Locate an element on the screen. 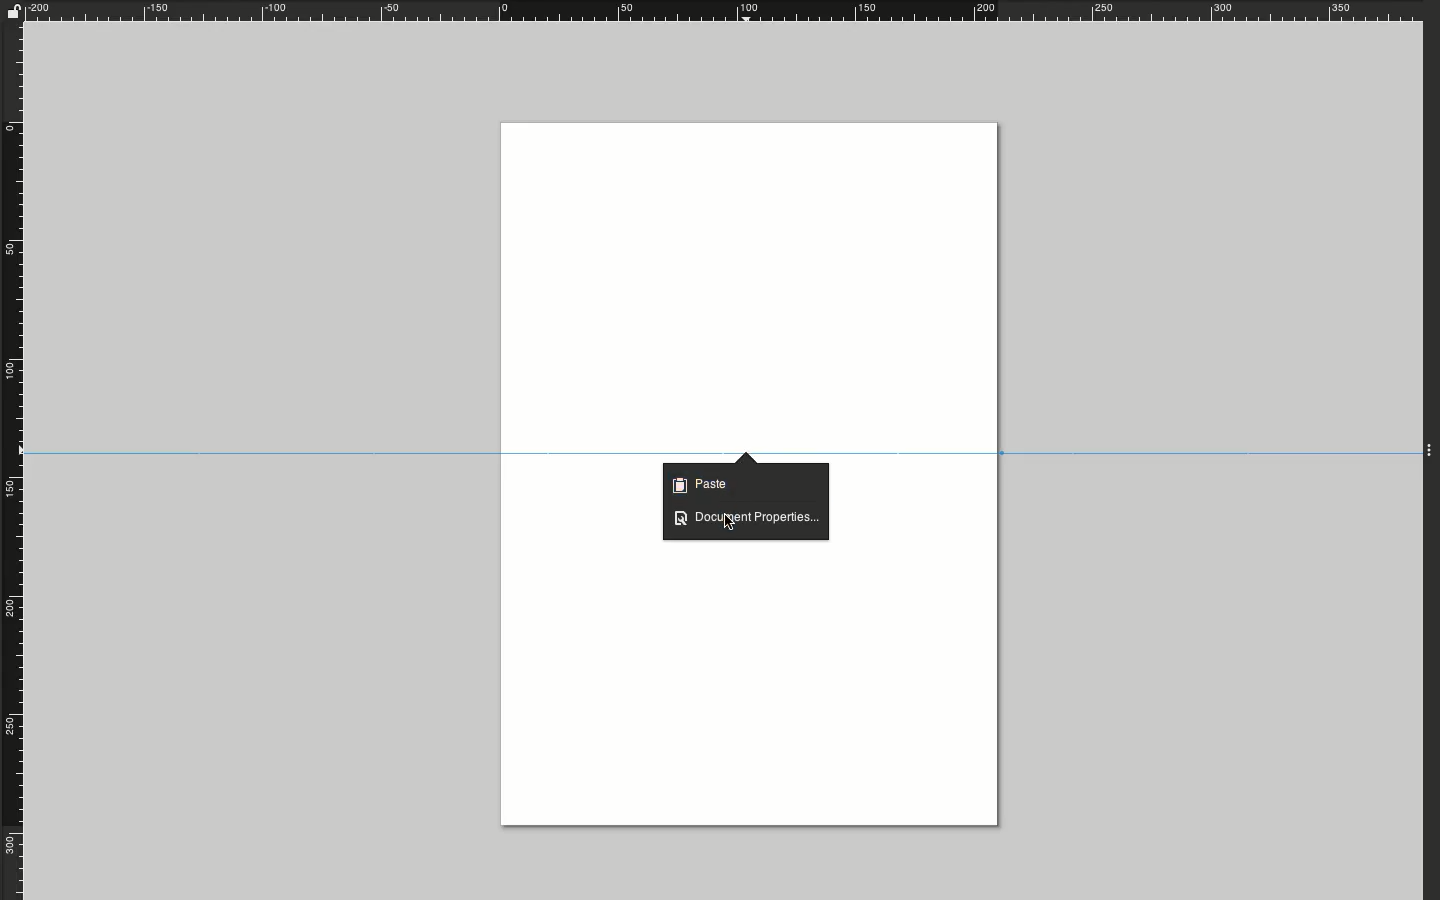 This screenshot has height=900, width=1440. Ruler is located at coordinates (729, 10).